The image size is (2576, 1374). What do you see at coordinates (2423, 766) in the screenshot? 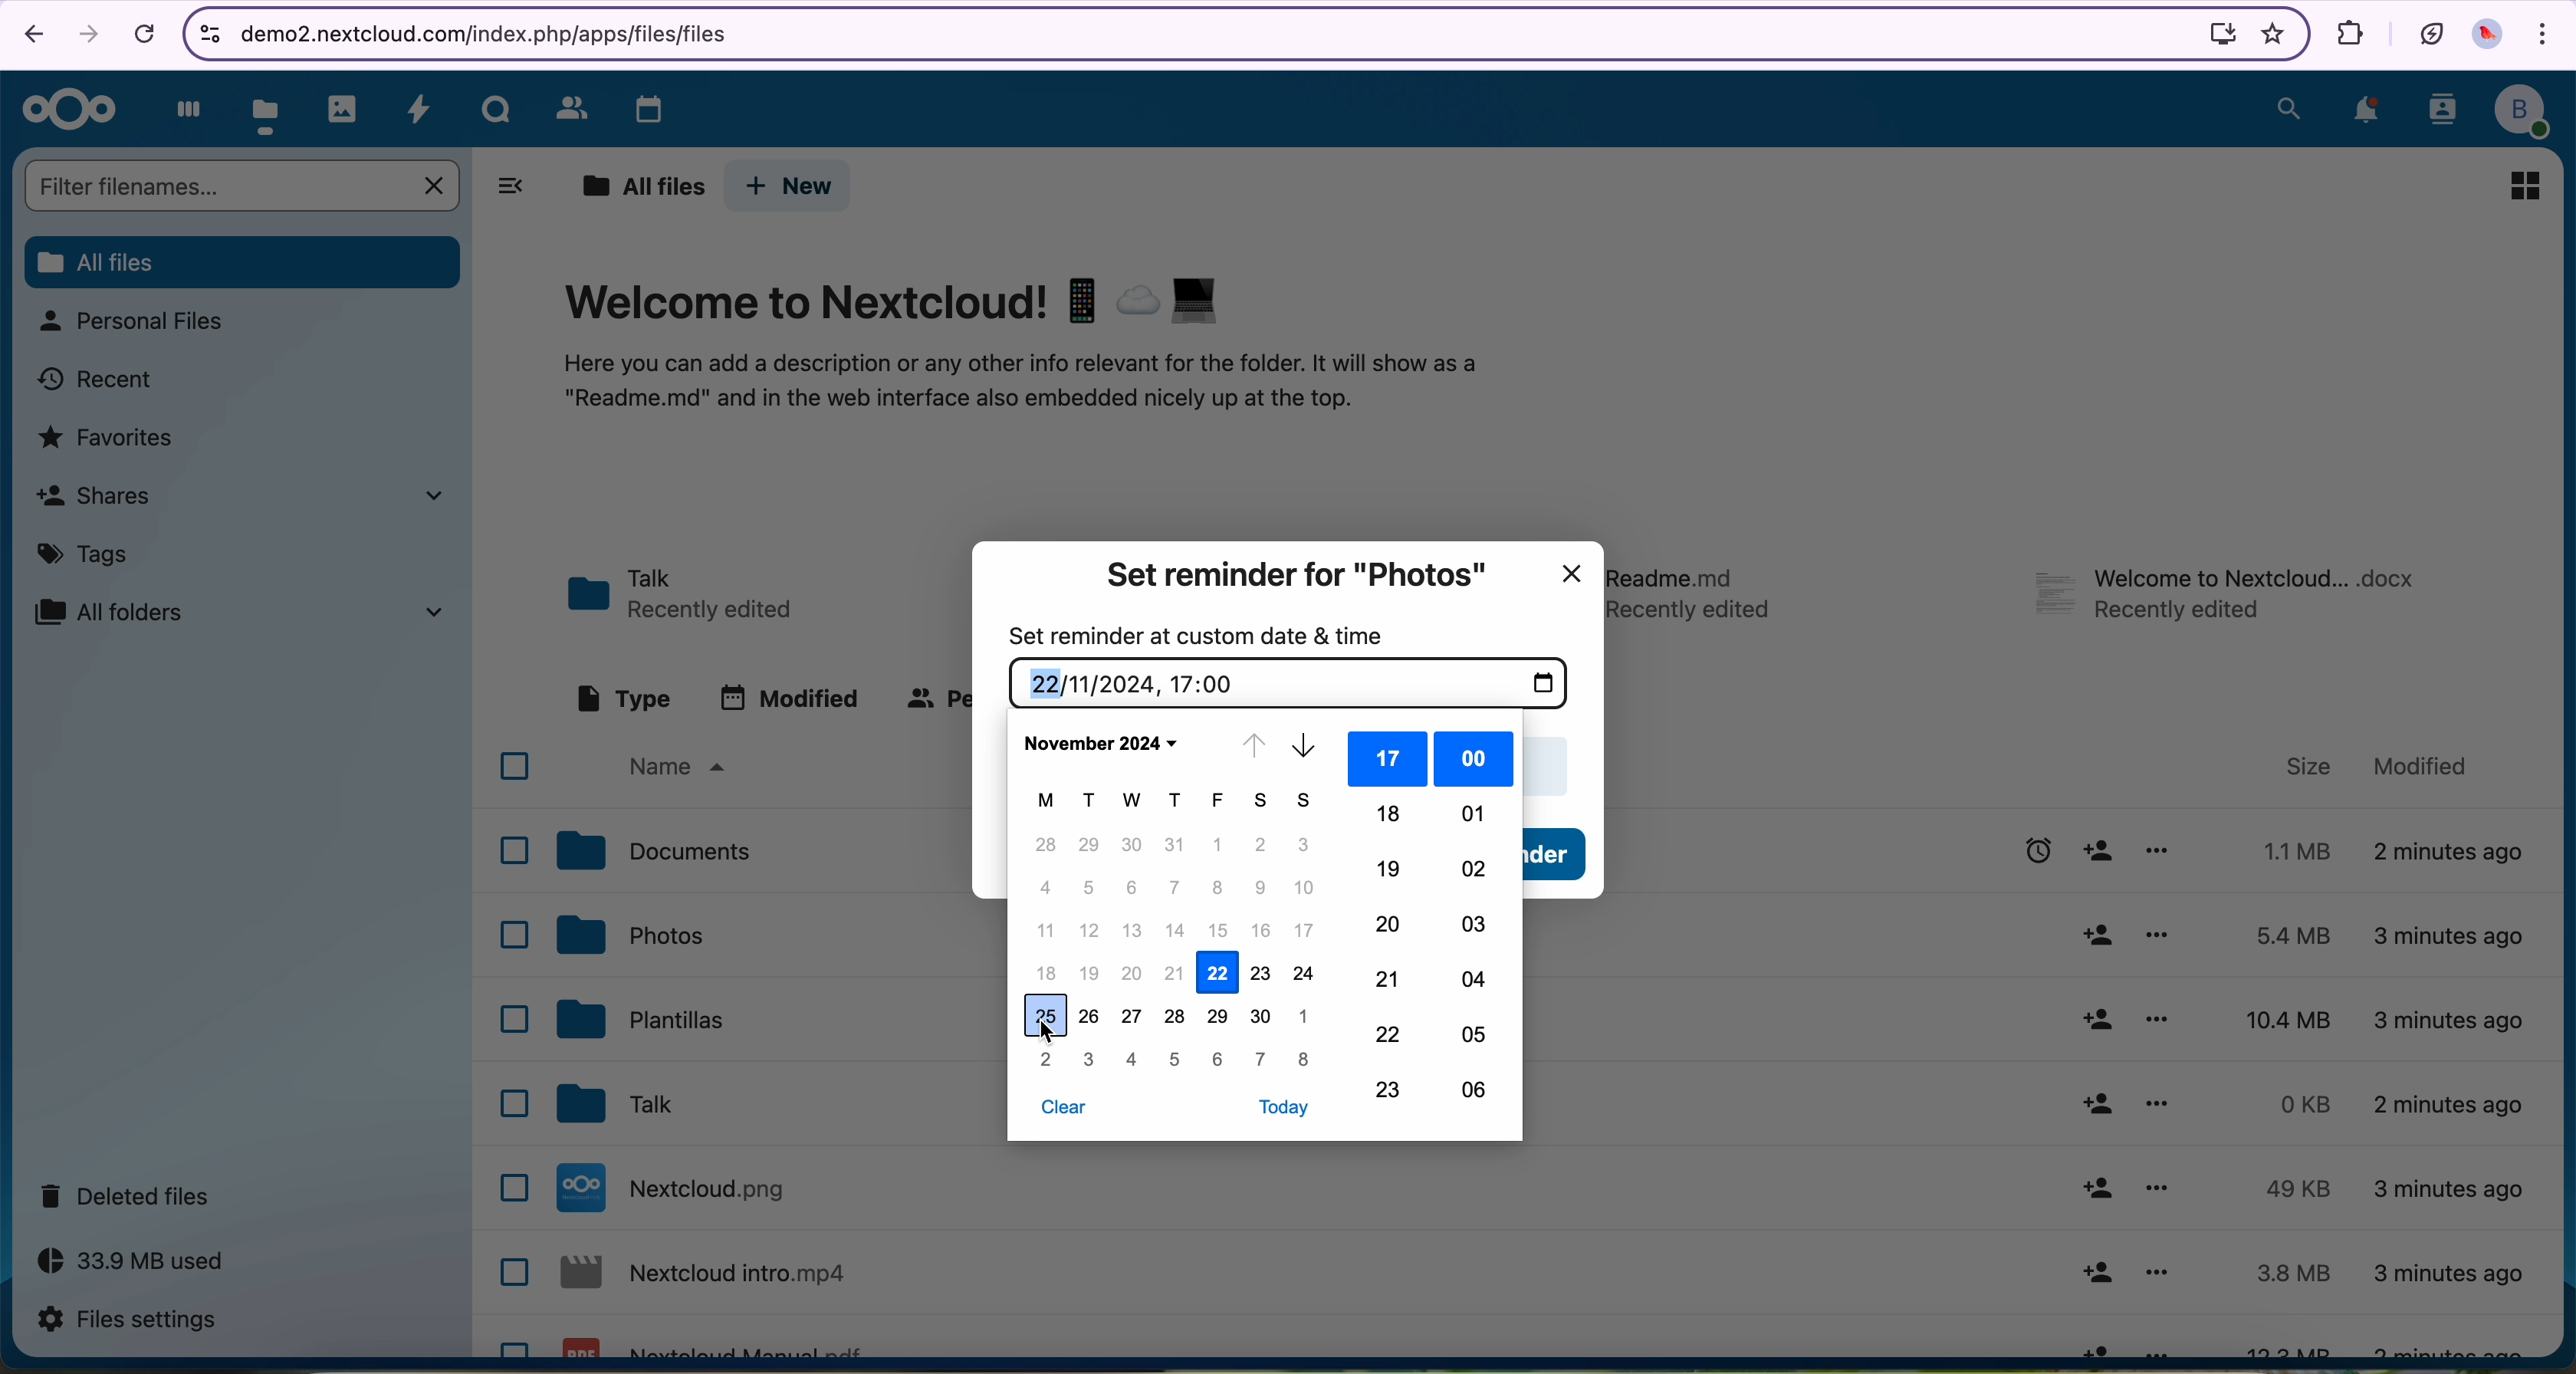
I see `modified` at bounding box center [2423, 766].